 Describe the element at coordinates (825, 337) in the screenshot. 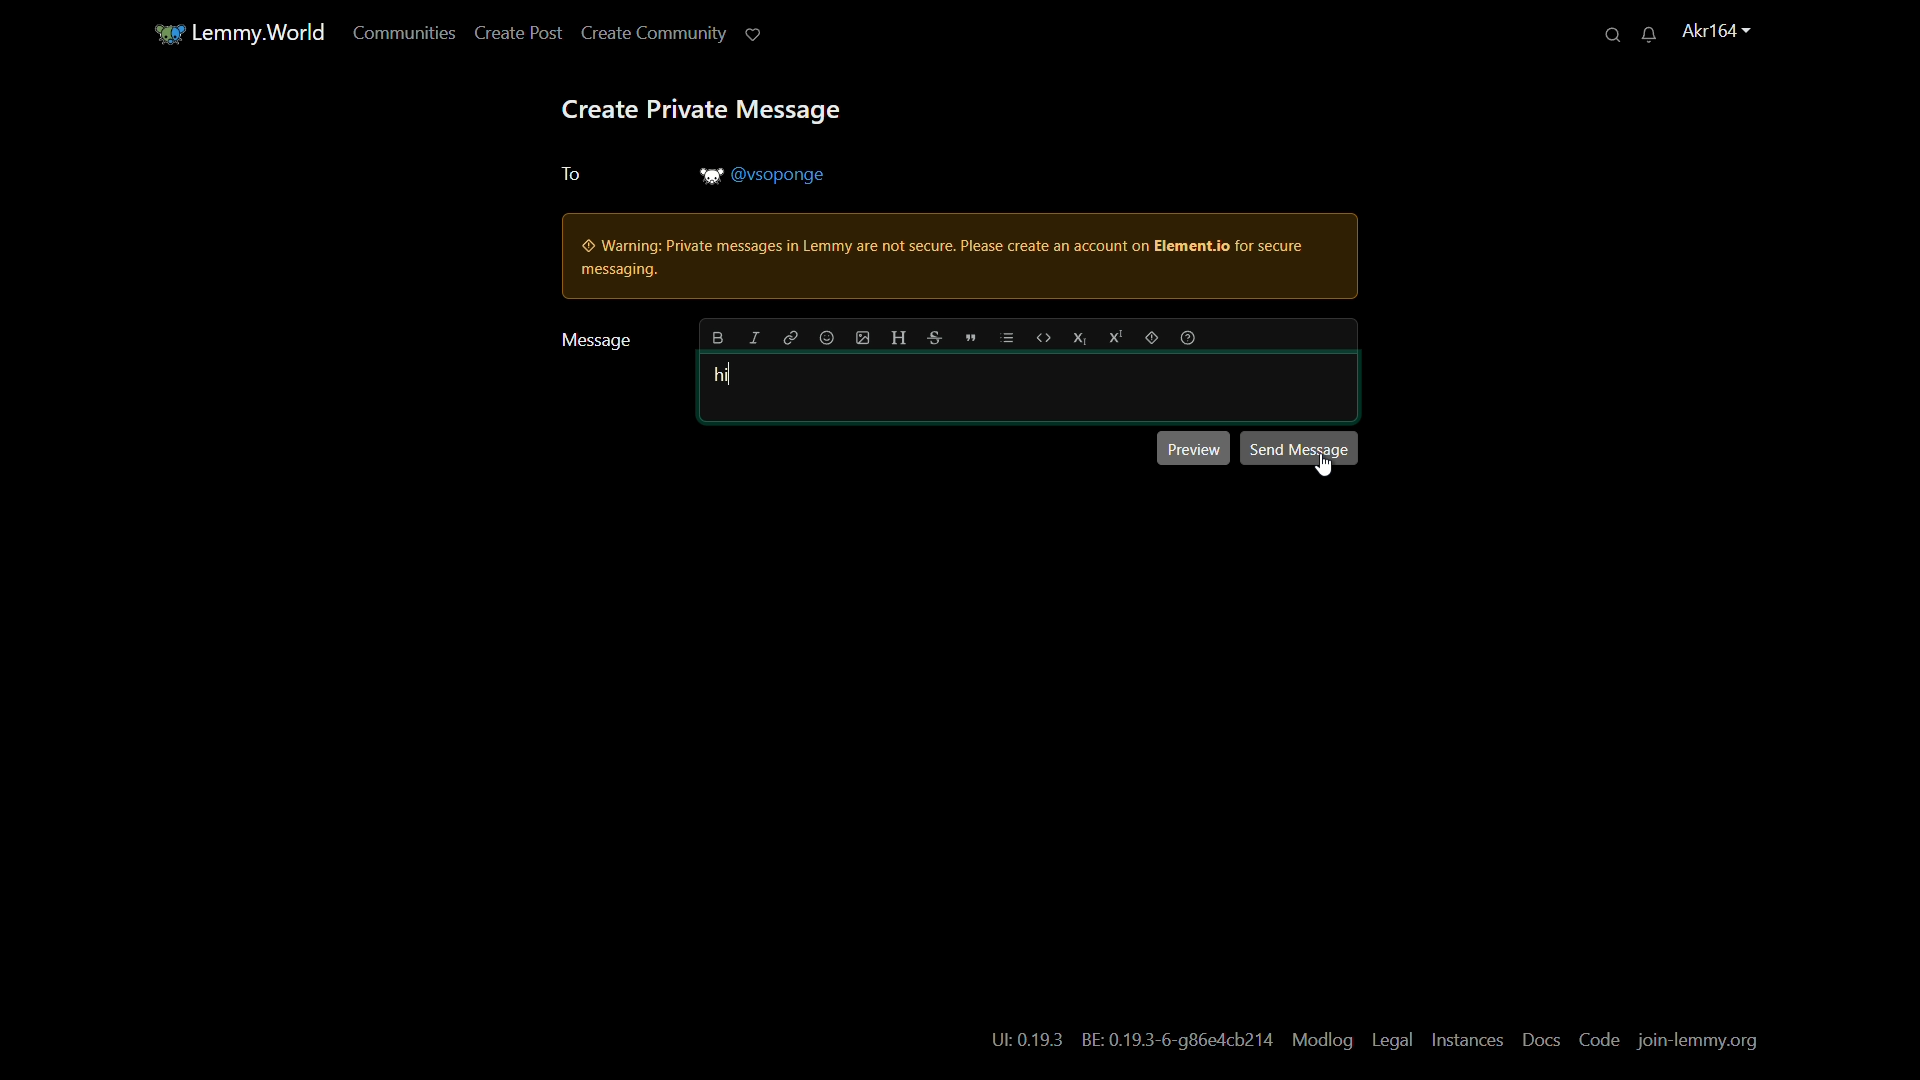

I see `add emoji` at that location.